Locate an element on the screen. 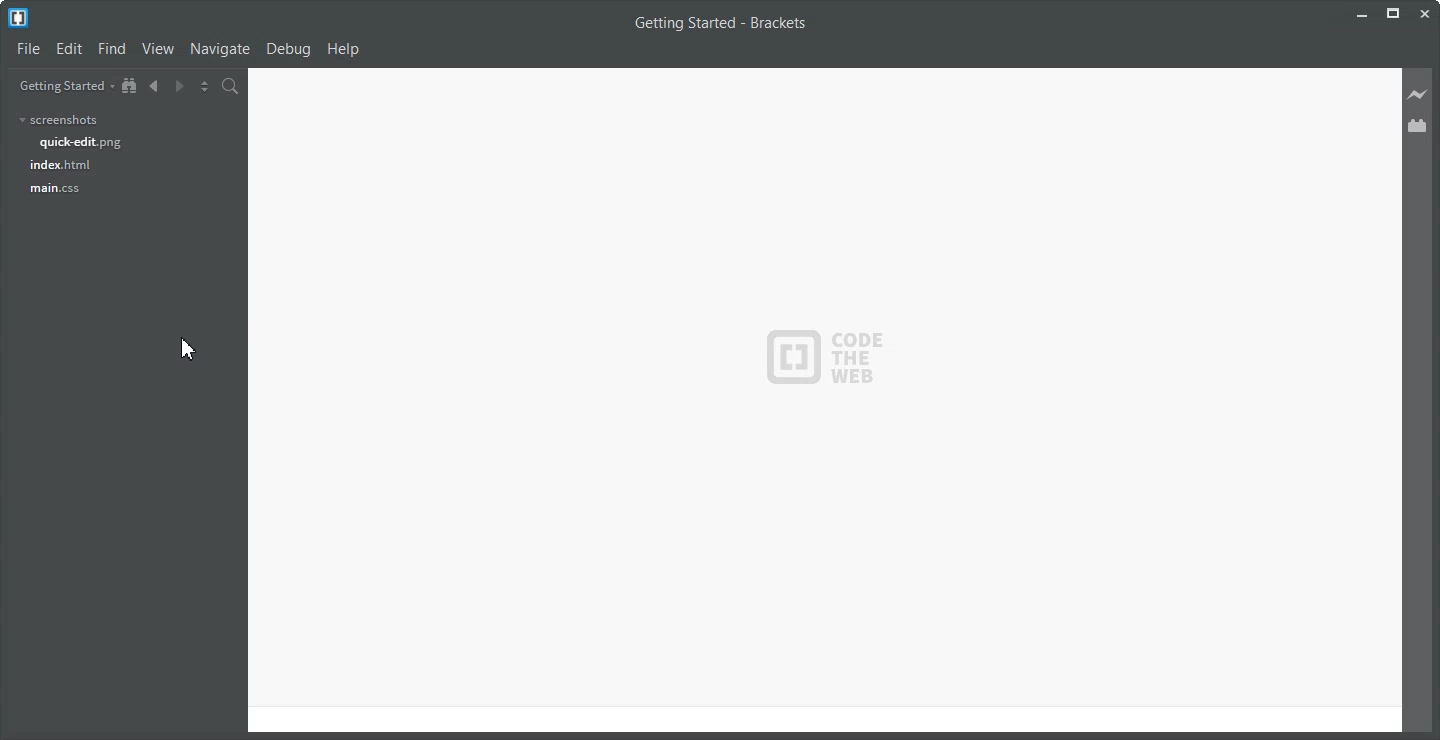 This screenshot has height=740, width=1440. Minimize is located at coordinates (1364, 12).